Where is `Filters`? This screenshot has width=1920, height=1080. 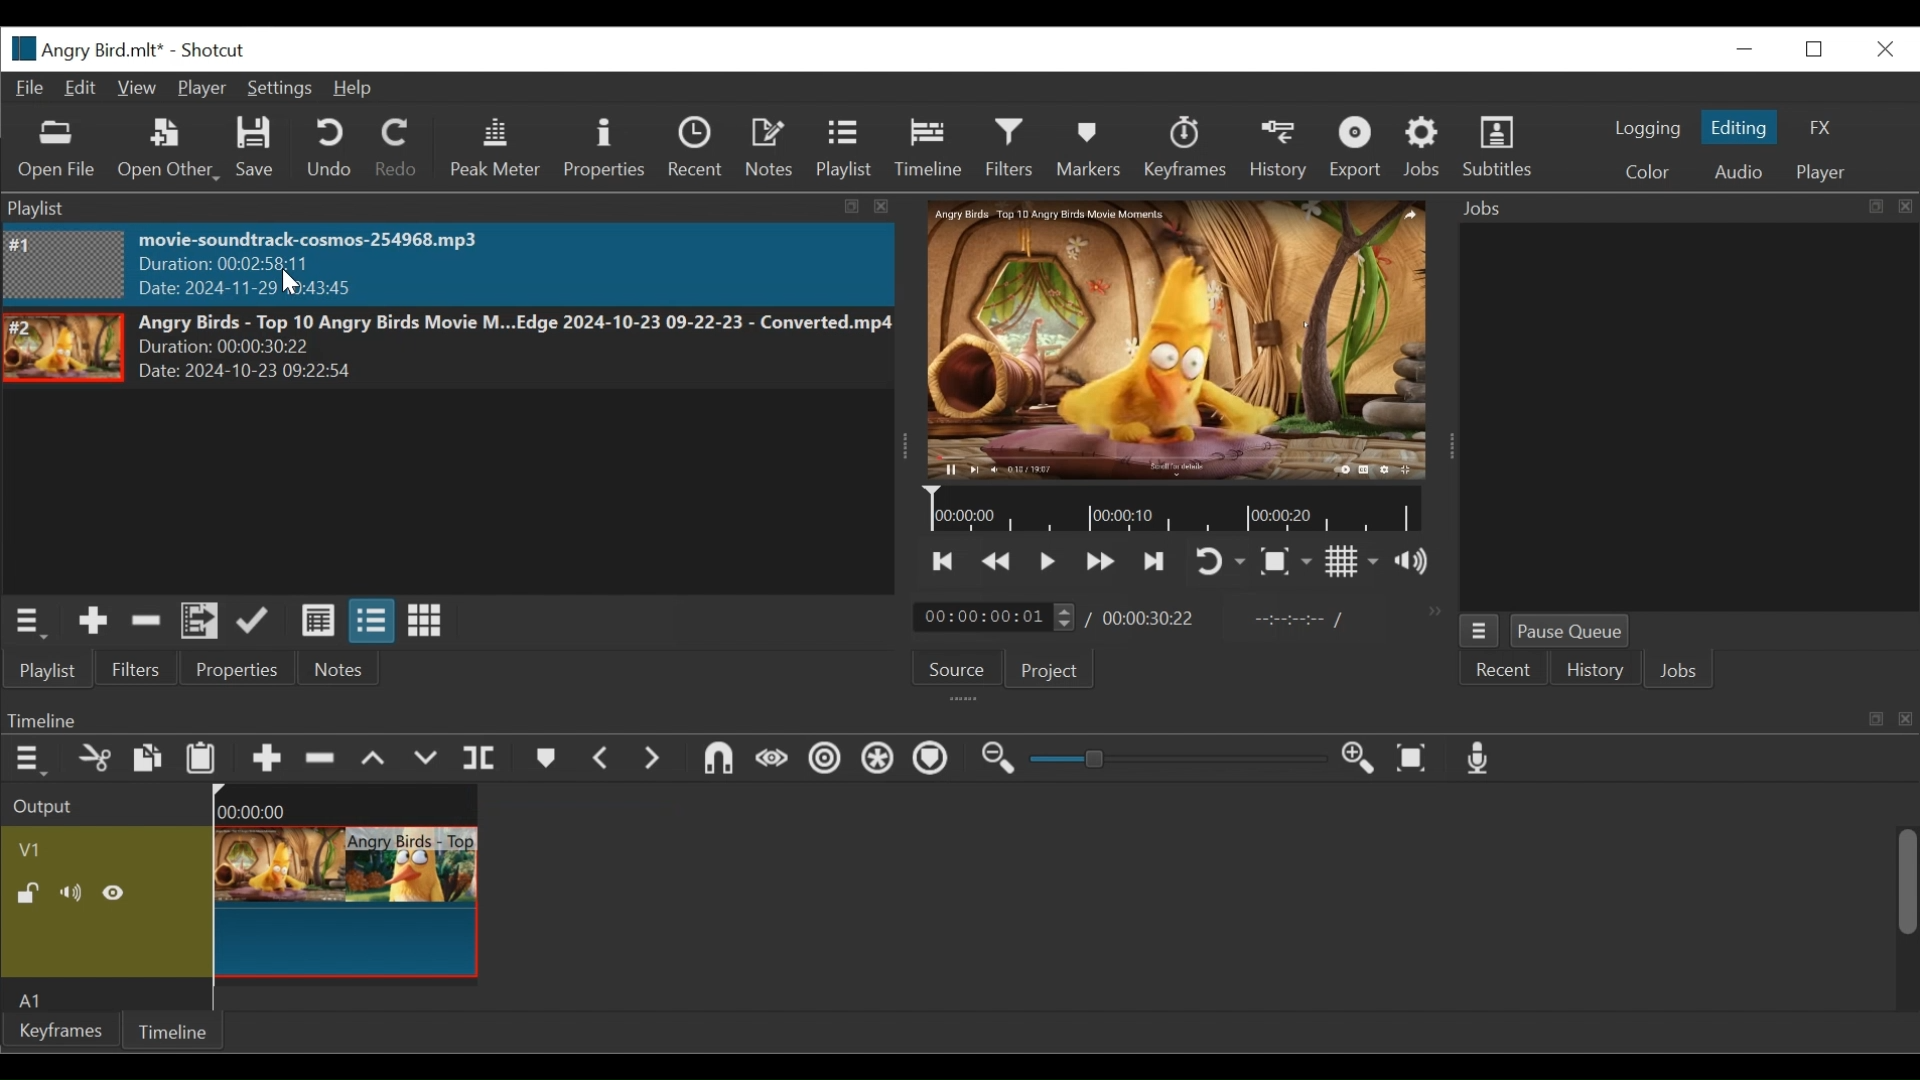 Filters is located at coordinates (145, 668).